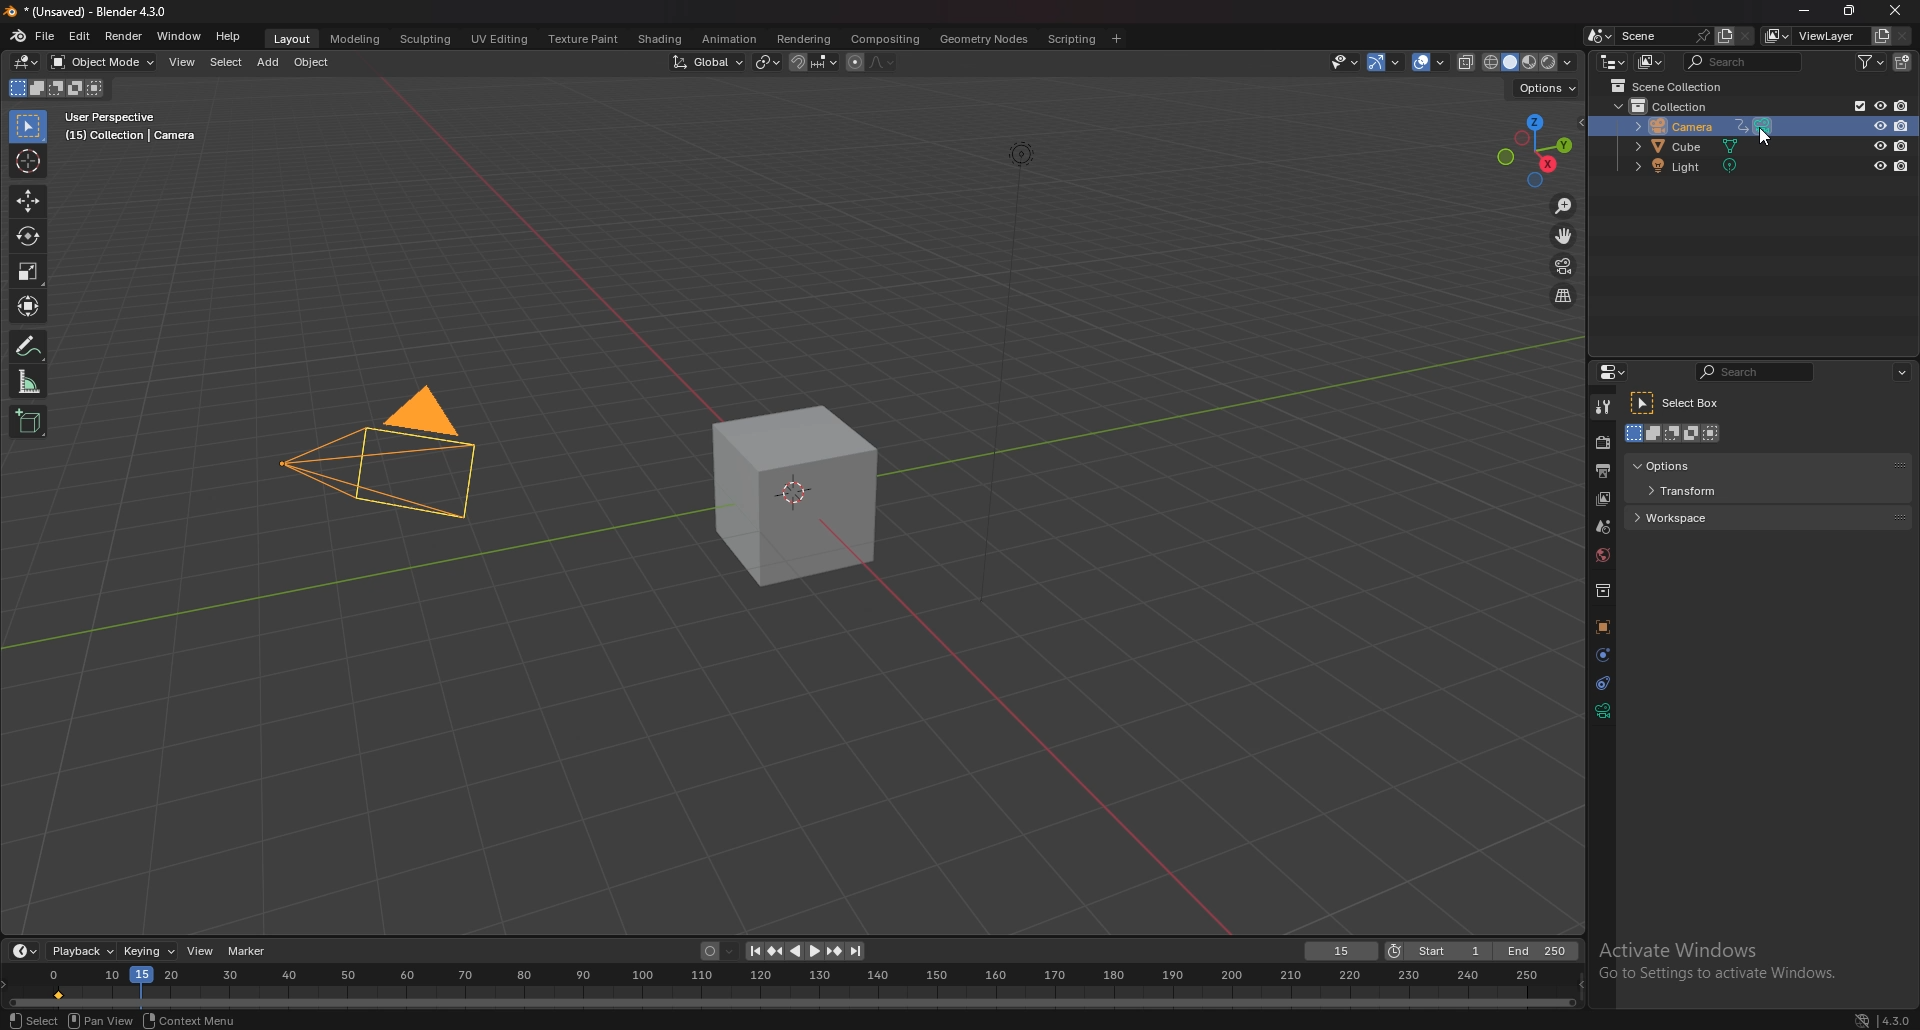 The width and height of the screenshot is (1920, 1030). Describe the element at coordinates (1807, 12) in the screenshot. I see `minimize` at that location.